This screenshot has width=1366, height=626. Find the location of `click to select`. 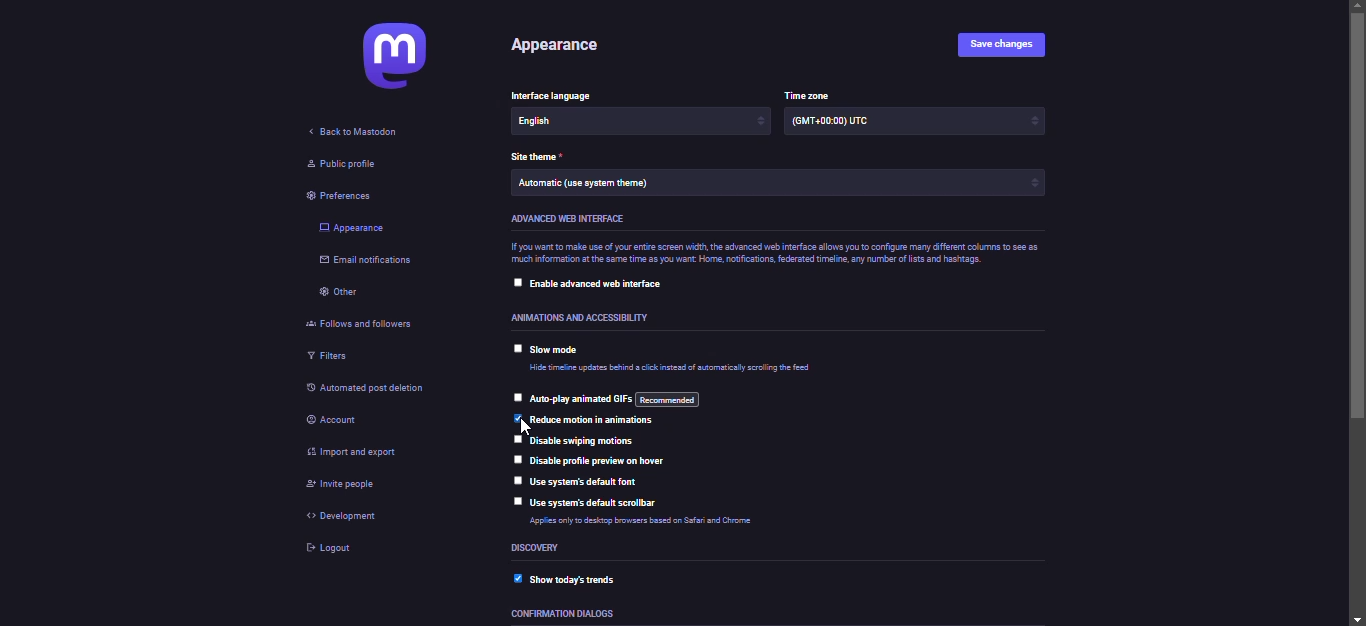

click to select is located at coordinates (514, 479).